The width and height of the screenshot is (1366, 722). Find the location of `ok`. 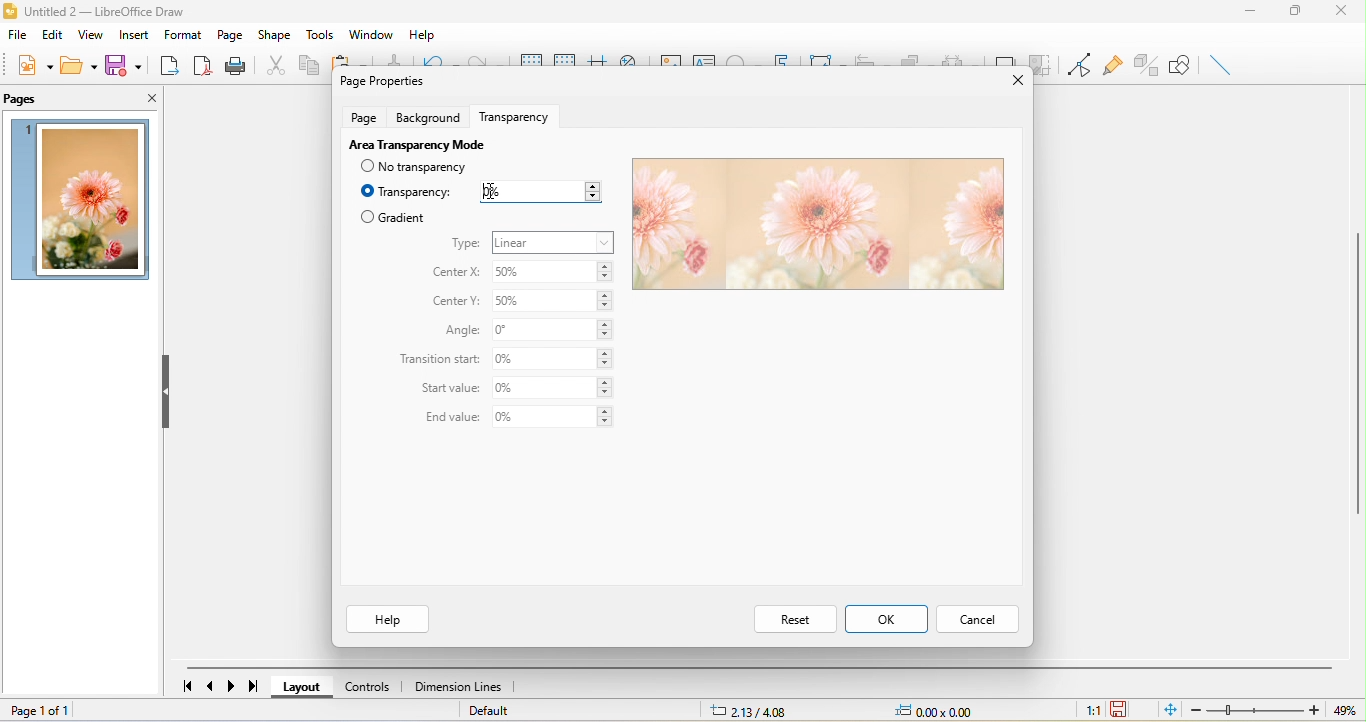

ok is located at coordinates (886, 618).